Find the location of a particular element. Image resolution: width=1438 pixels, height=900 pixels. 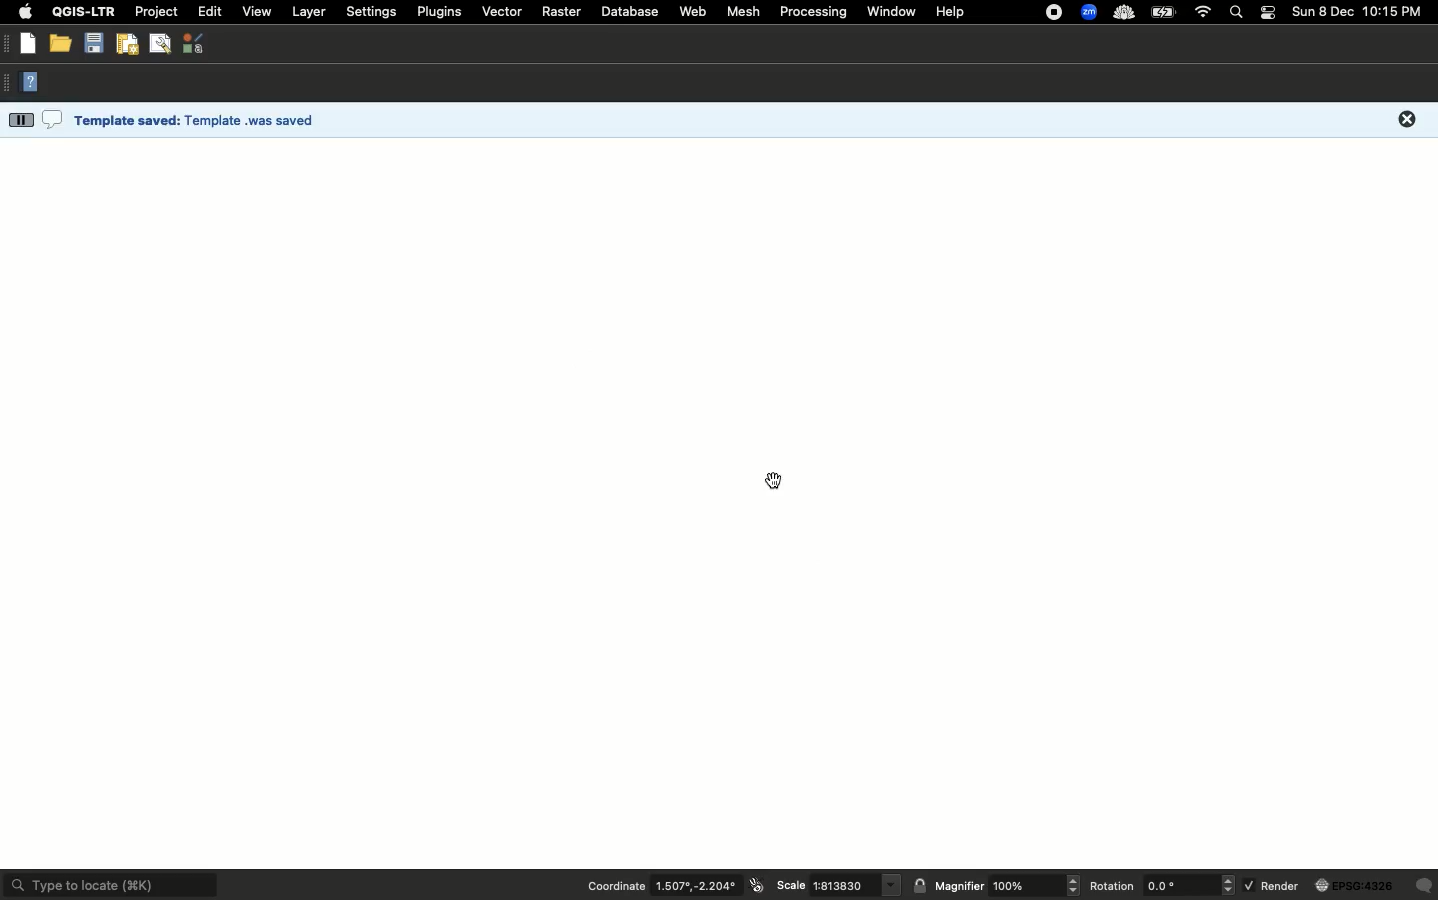

globe is located at coordinates (1357, 886).